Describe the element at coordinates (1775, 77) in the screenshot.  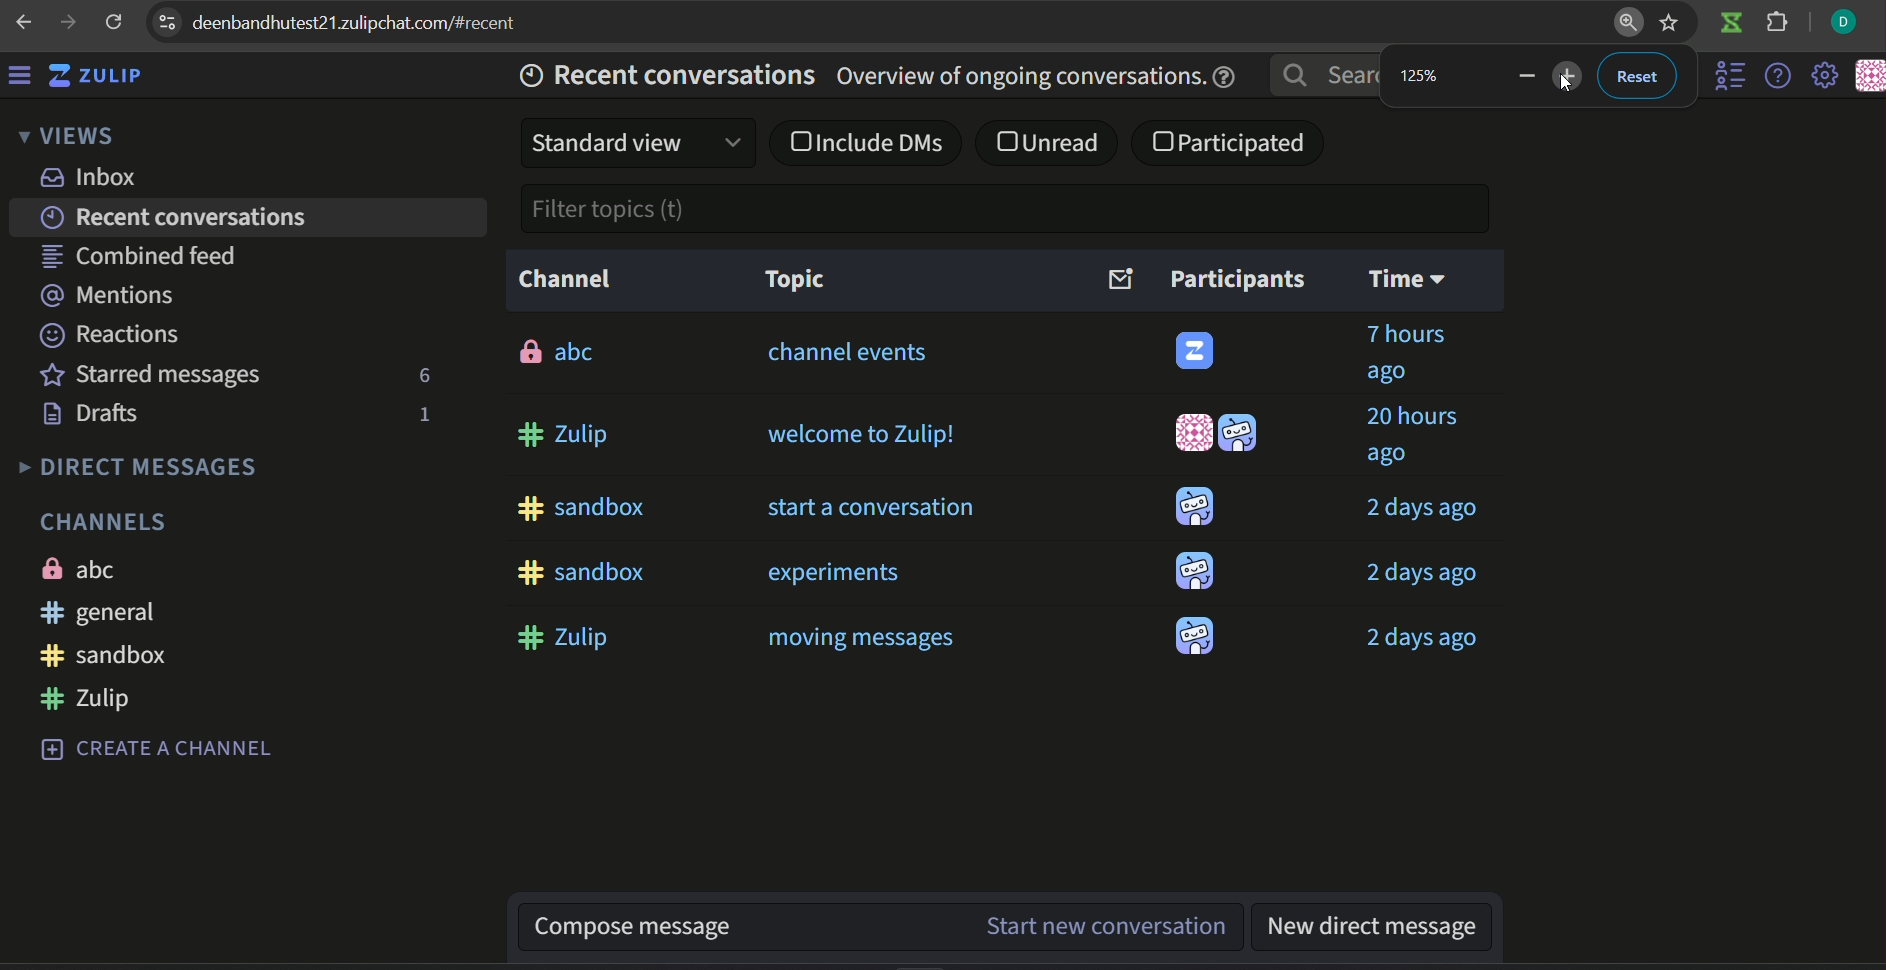
I see `help` at that location.